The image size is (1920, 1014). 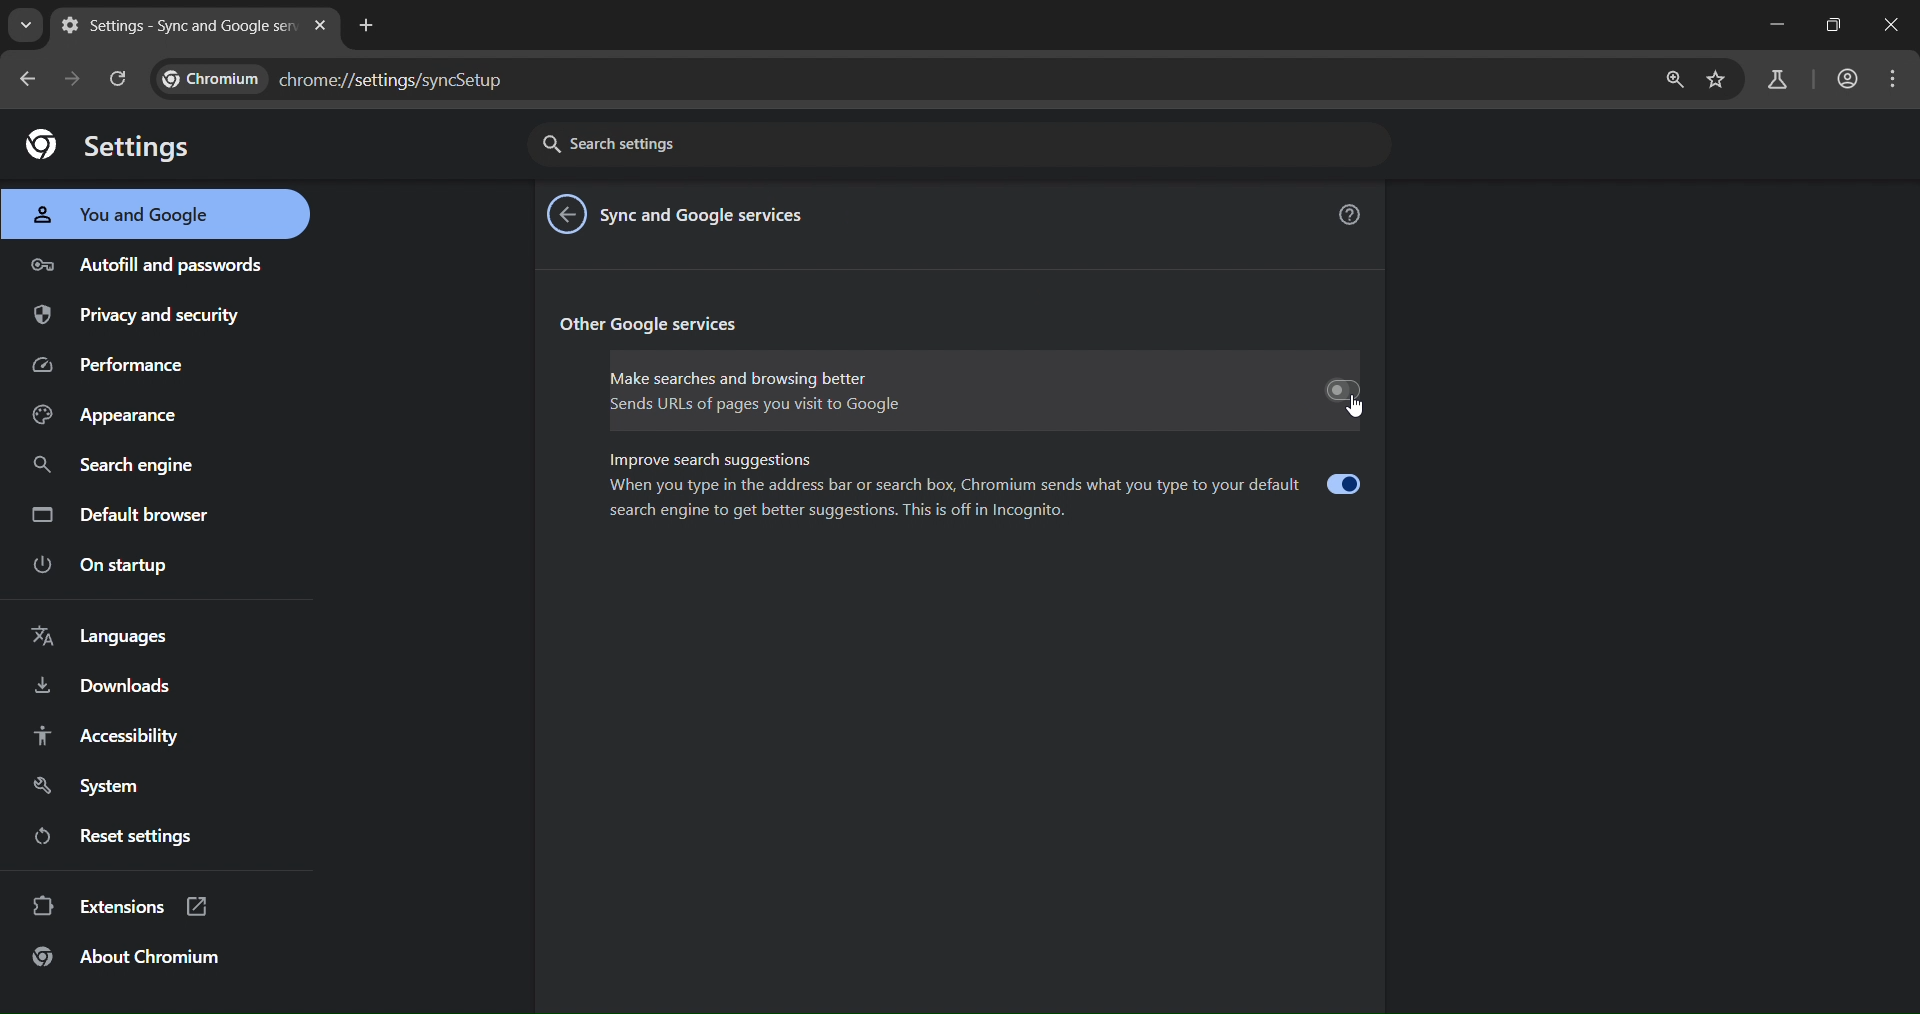 What do you see at coordinates (104, 146) in the screenshot?
I see `settings` at bounding box center [104, 146].